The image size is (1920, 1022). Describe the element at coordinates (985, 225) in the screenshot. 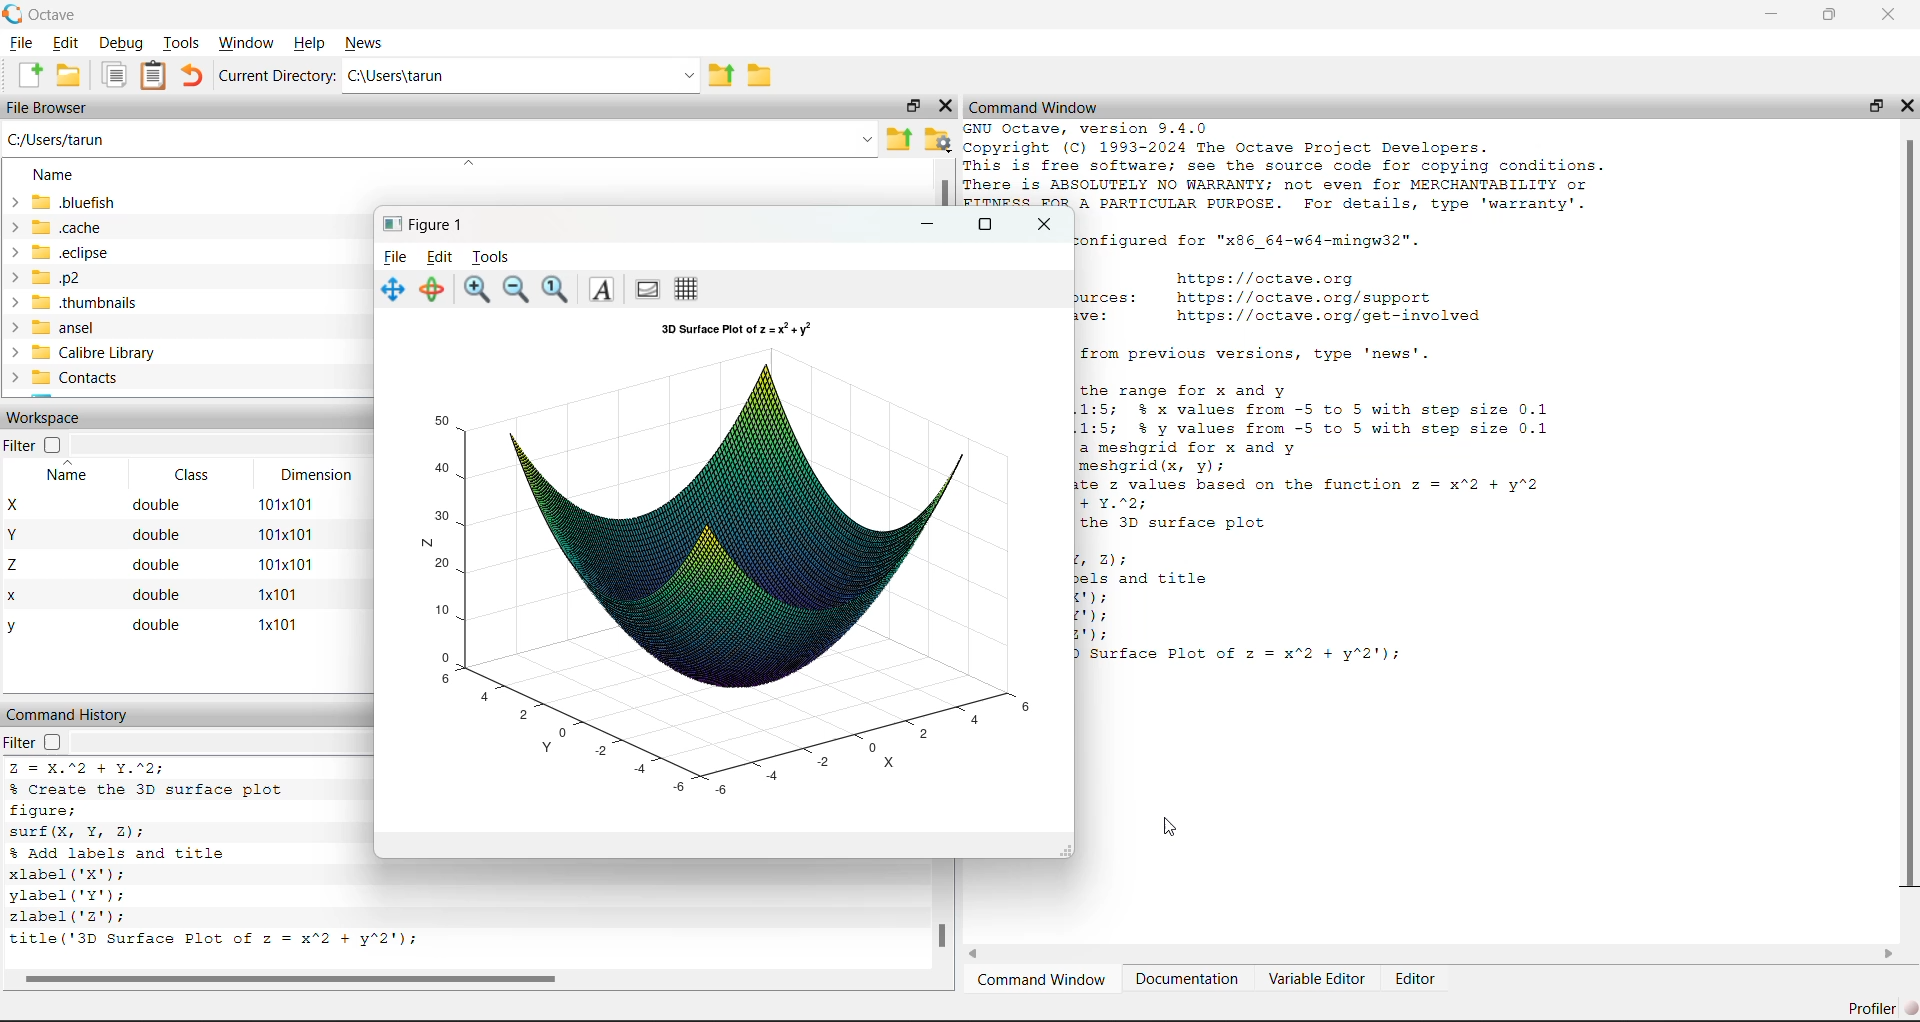

I see `Maximize` at that location.